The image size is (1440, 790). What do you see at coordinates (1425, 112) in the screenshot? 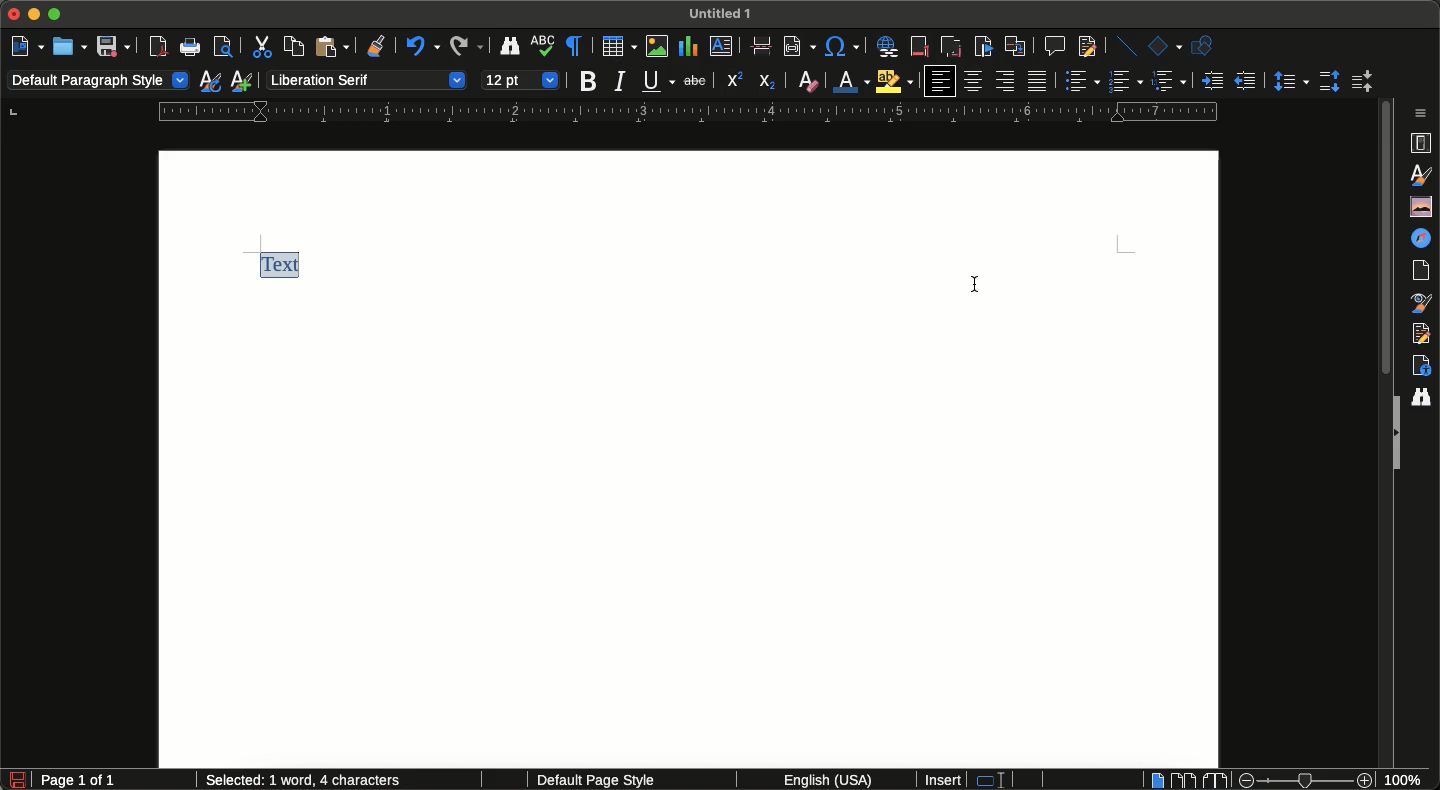
I see `Sidebar settings` at bounding box center [1425, 112].